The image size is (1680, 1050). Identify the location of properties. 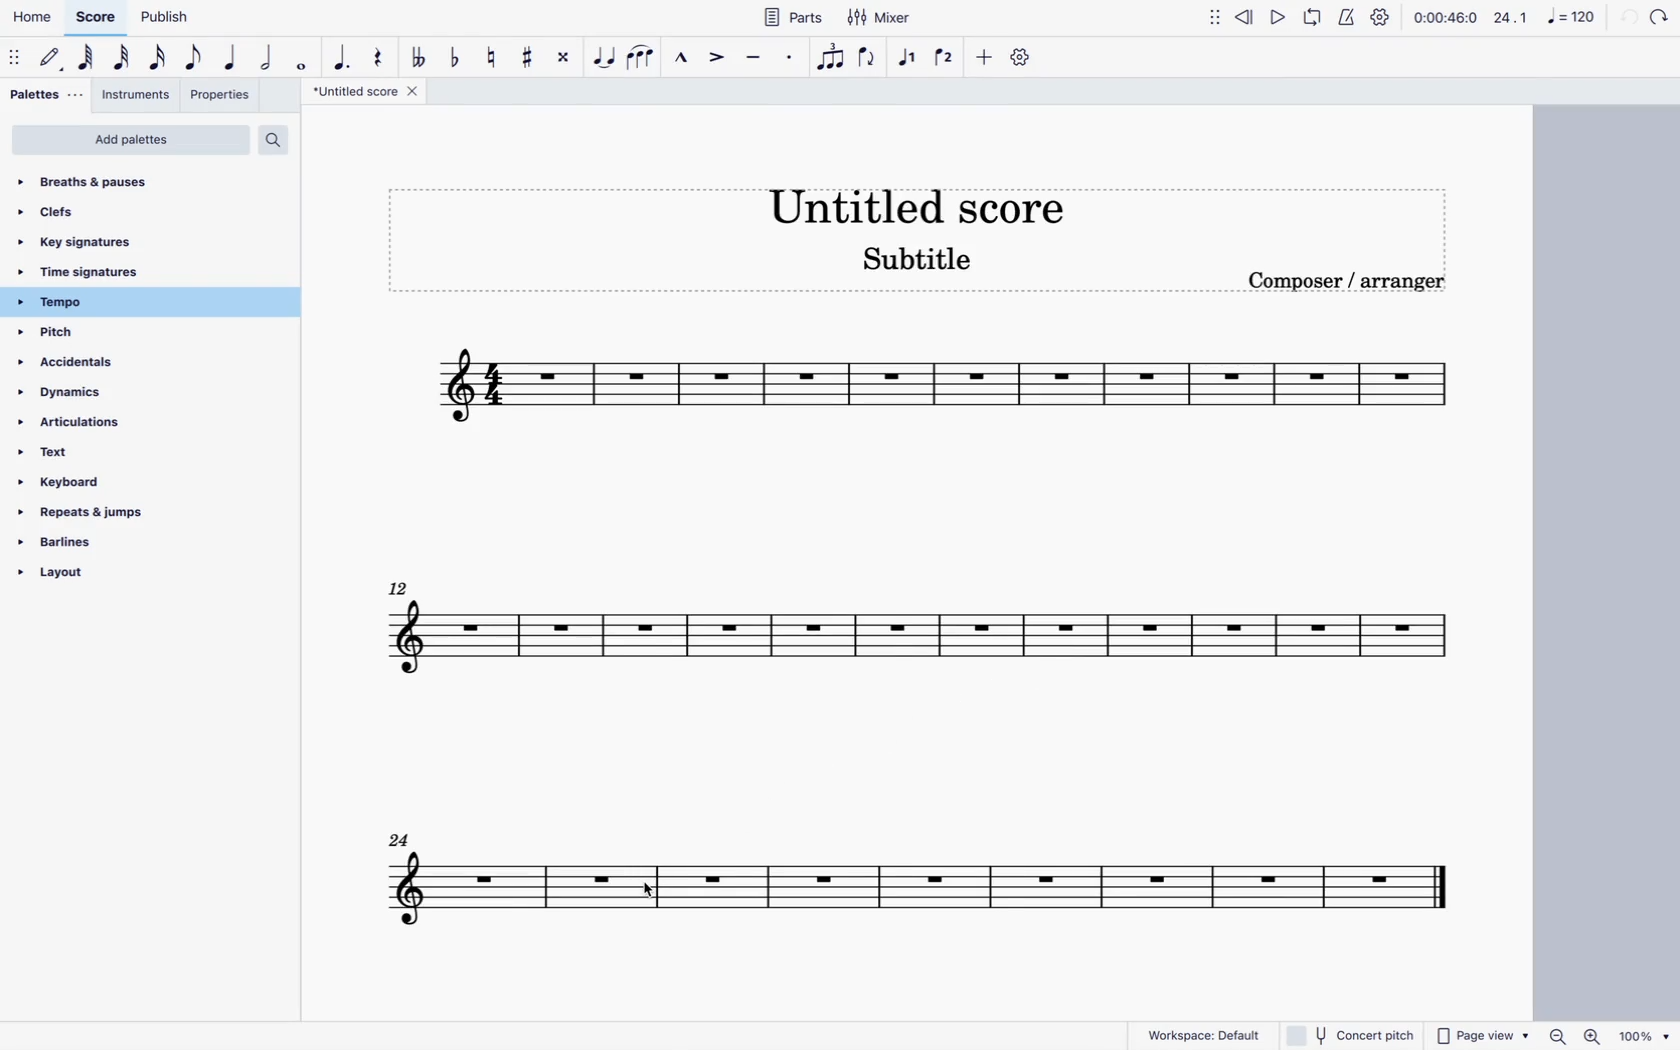
(222, 94).